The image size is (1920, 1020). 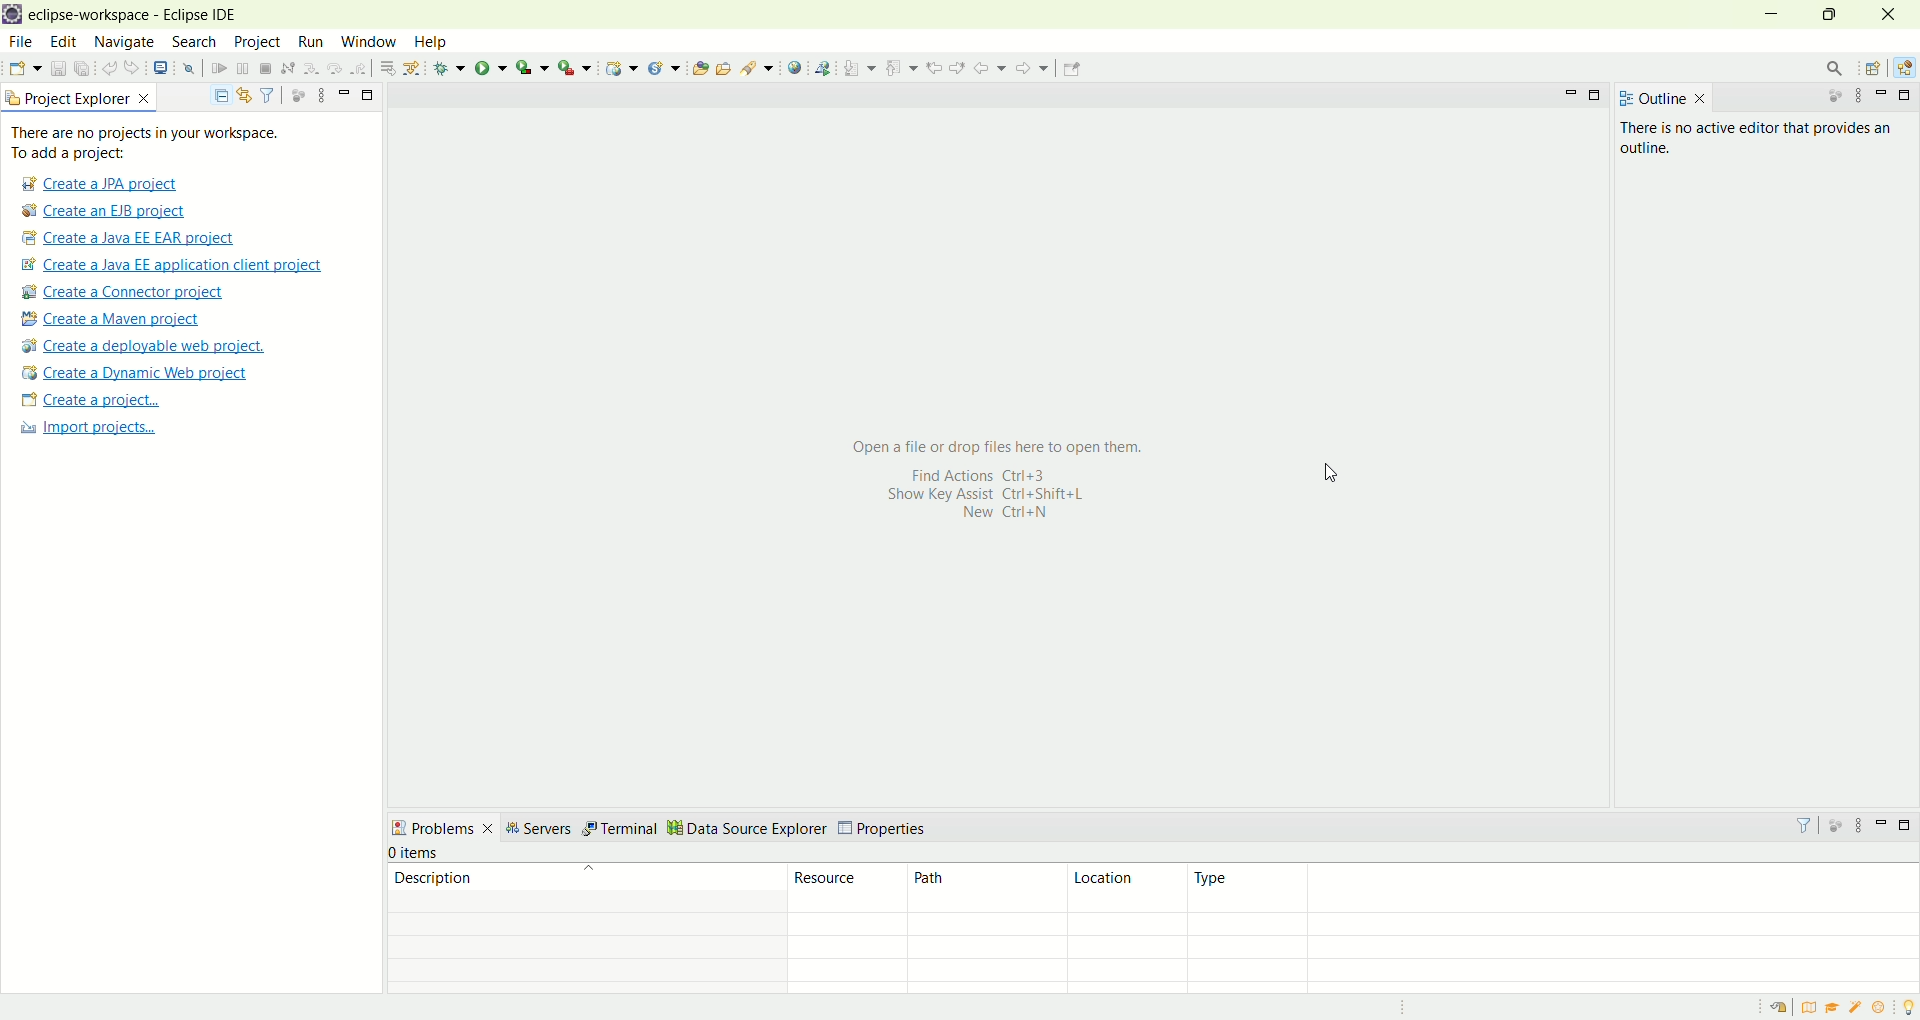 What do you see at coordinates (699, 69) in the screenshot?
I see `open type` at bounding box center [699, 69].